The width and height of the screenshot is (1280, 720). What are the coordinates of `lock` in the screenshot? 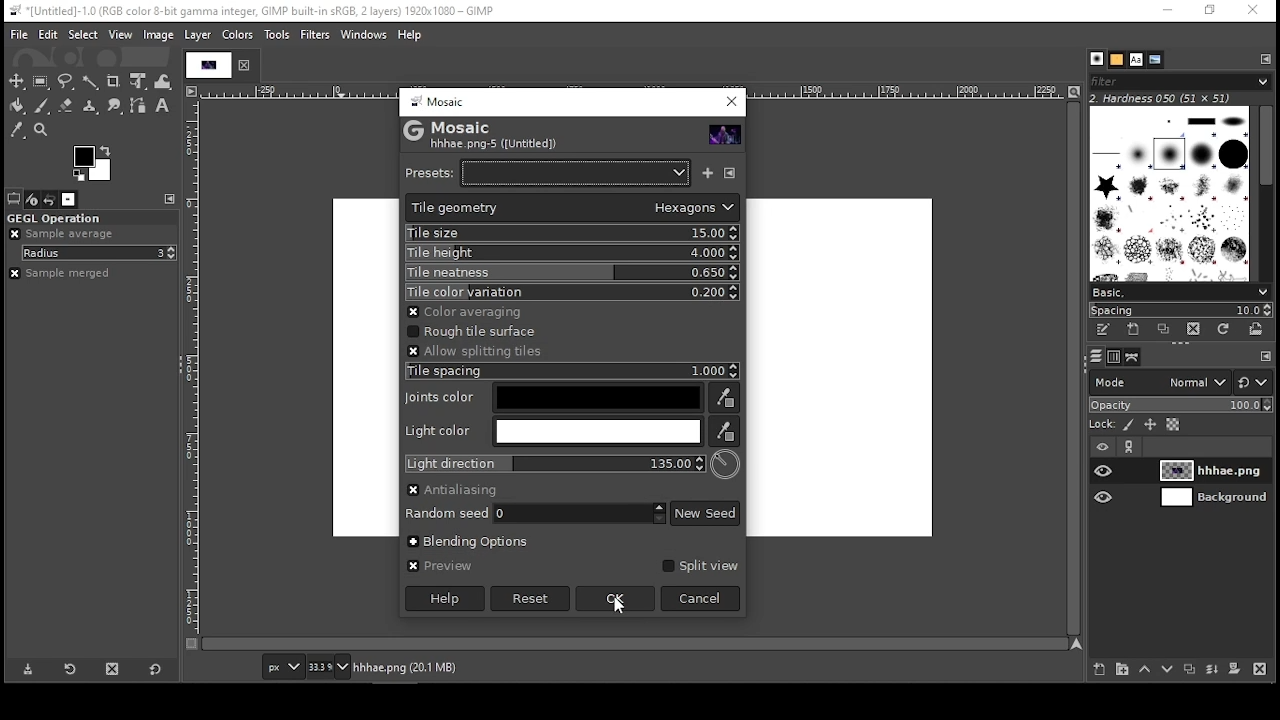 It's located at (1103, 424).